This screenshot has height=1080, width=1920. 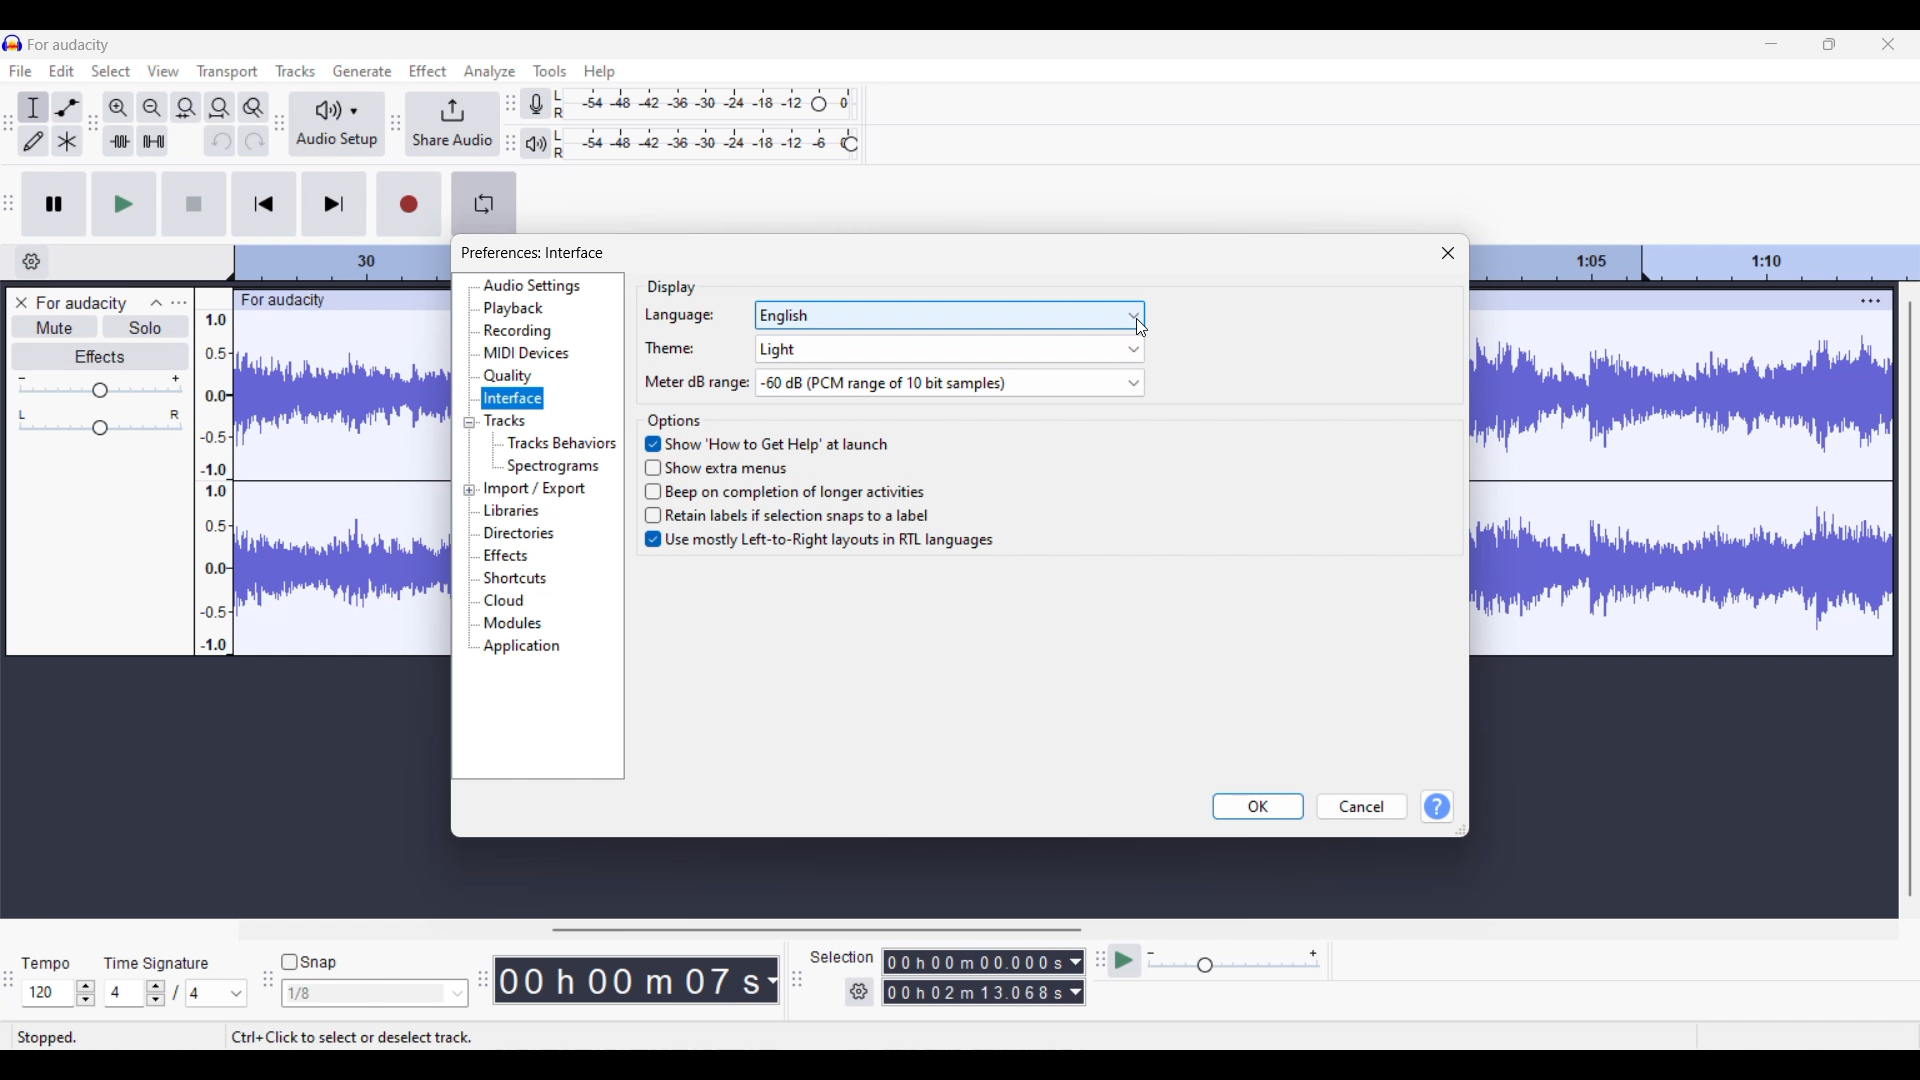 I want to click on Tools menu, so click(x=550, y=70).